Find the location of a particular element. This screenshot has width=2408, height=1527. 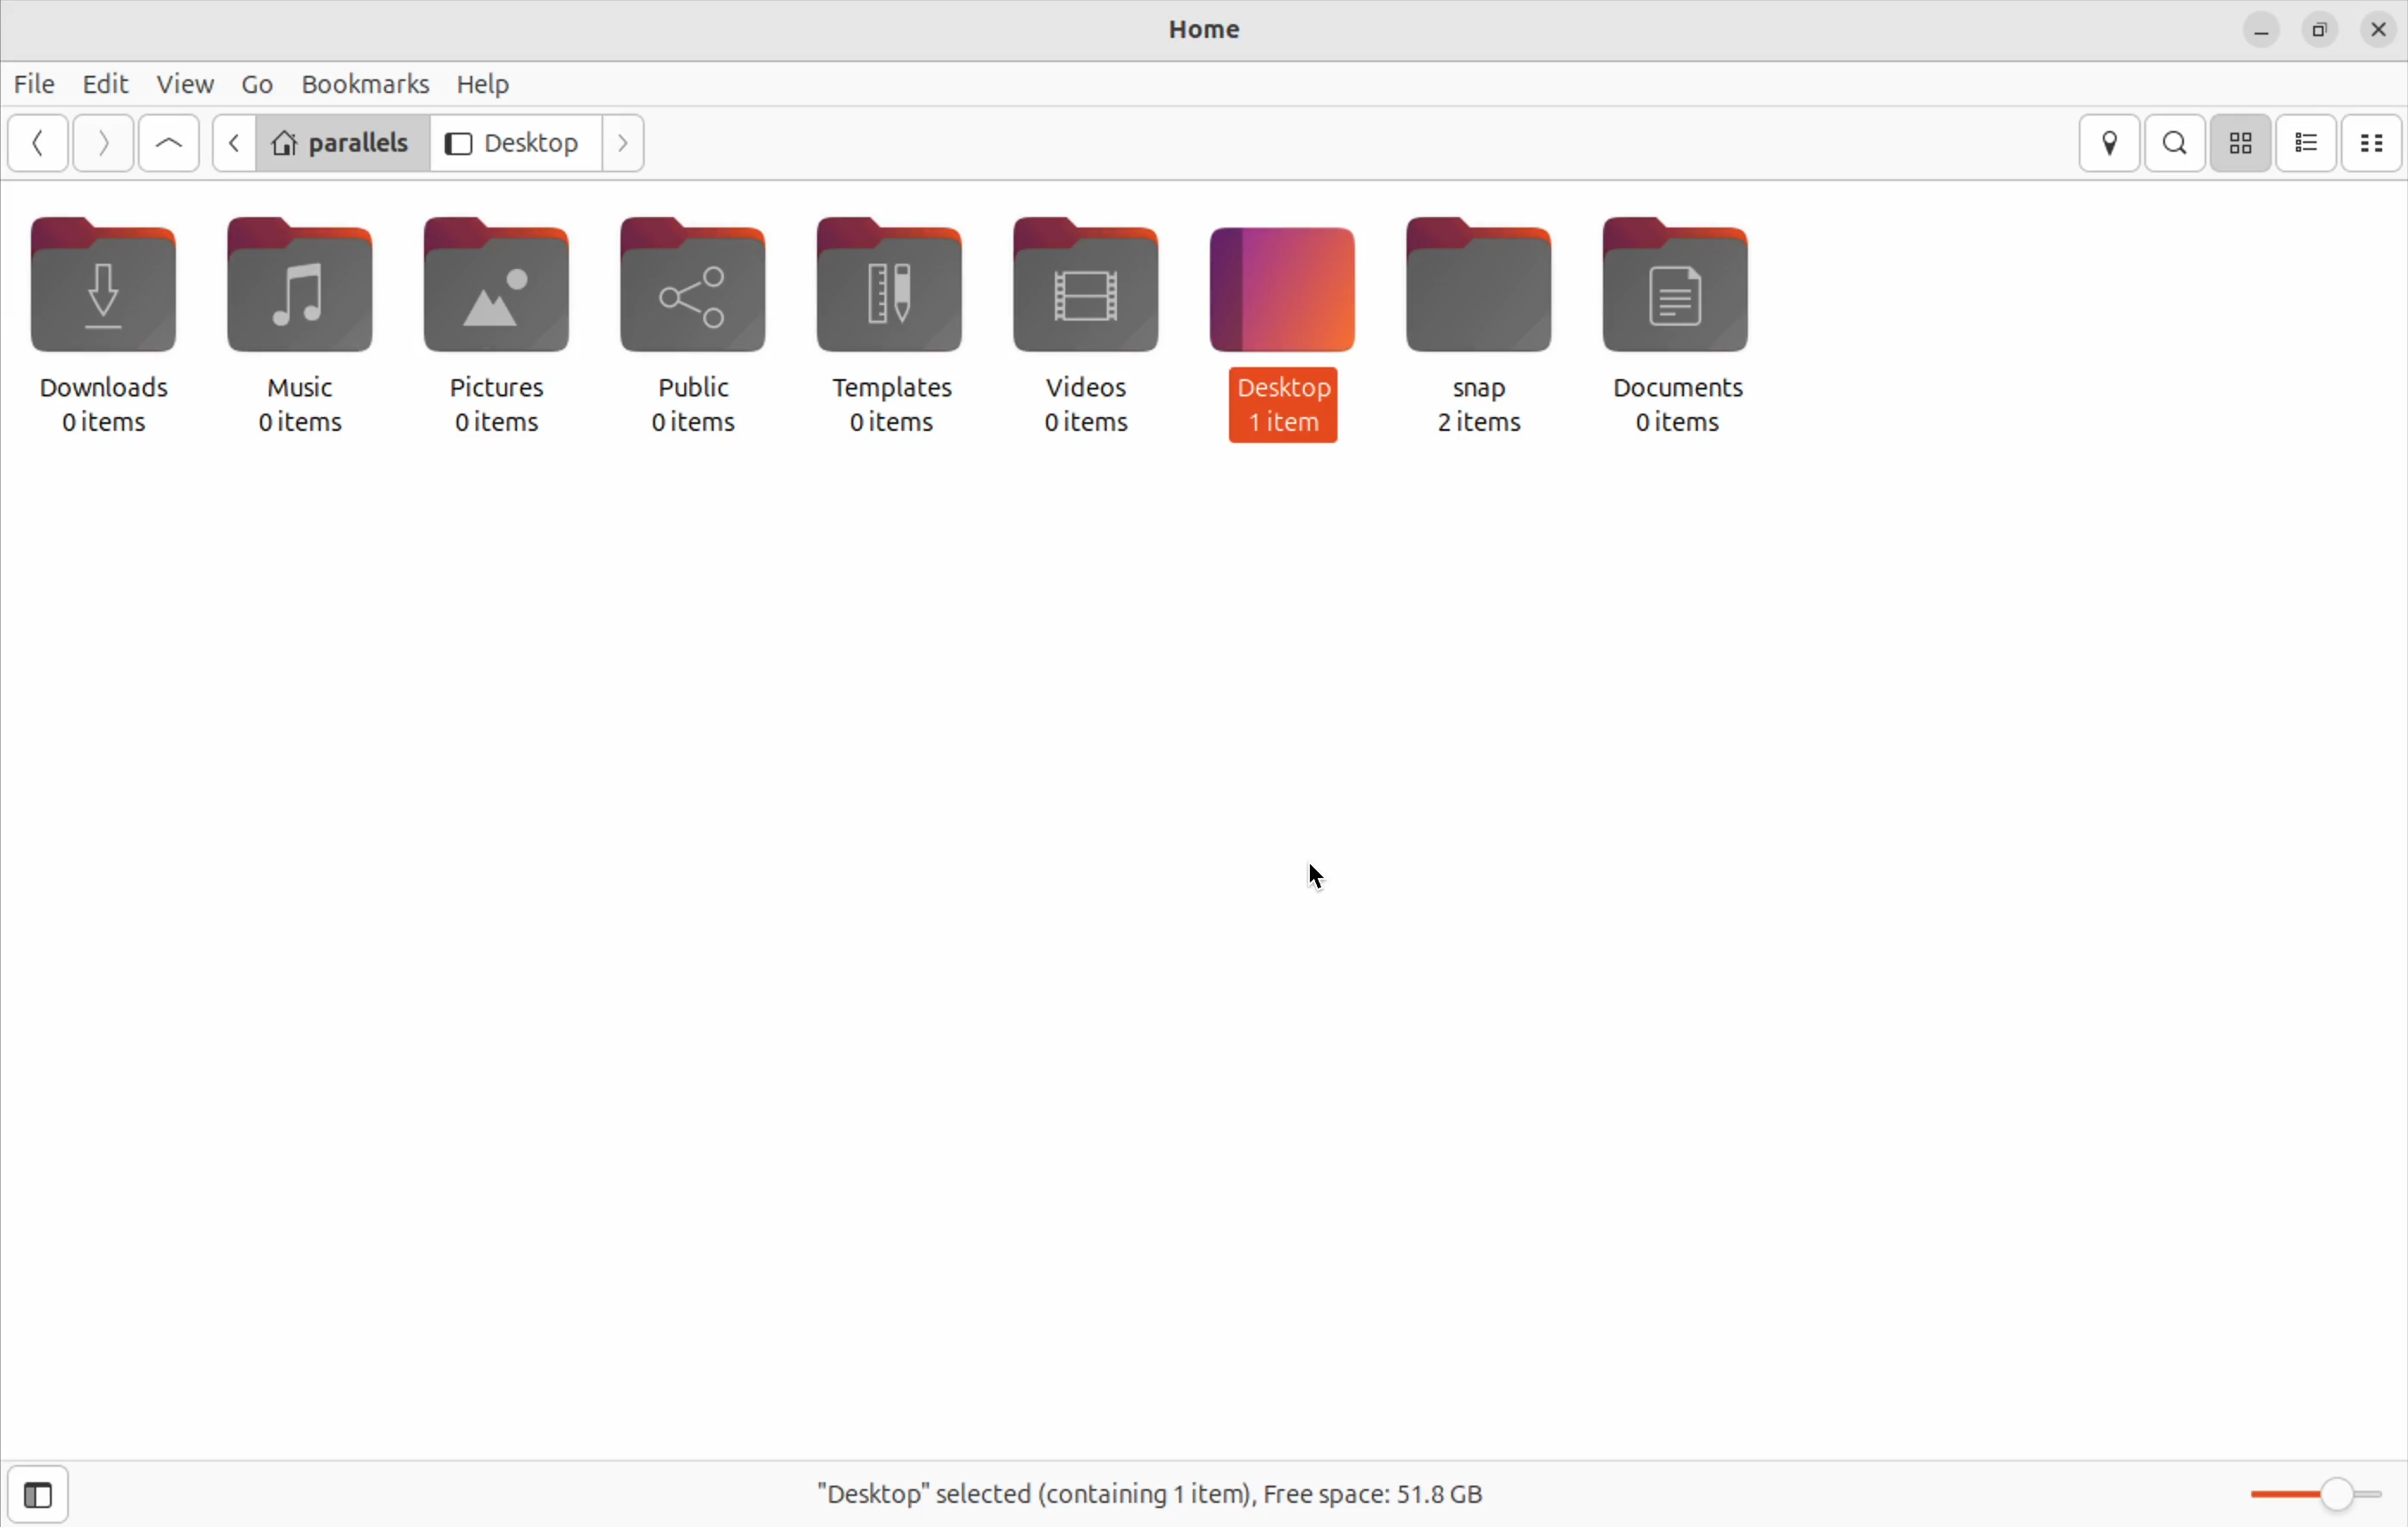

view is located at coordinates (183, 86).